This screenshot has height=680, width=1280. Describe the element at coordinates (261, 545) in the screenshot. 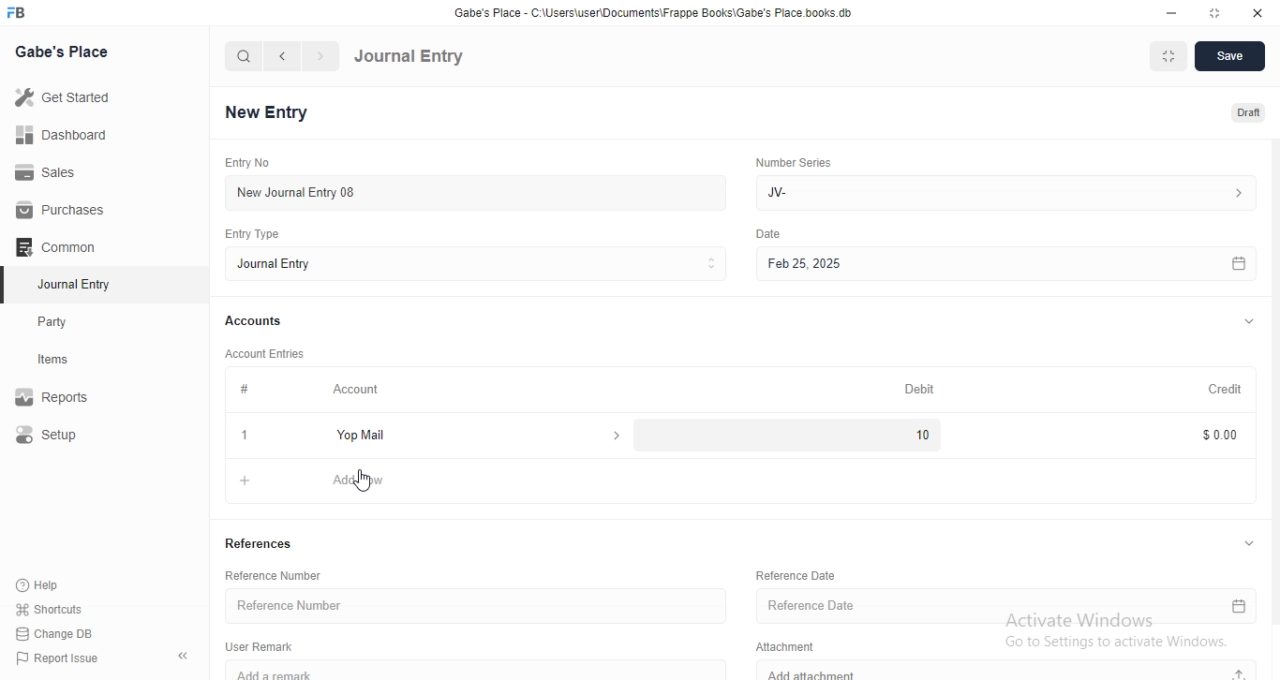

I see `References` at that location.